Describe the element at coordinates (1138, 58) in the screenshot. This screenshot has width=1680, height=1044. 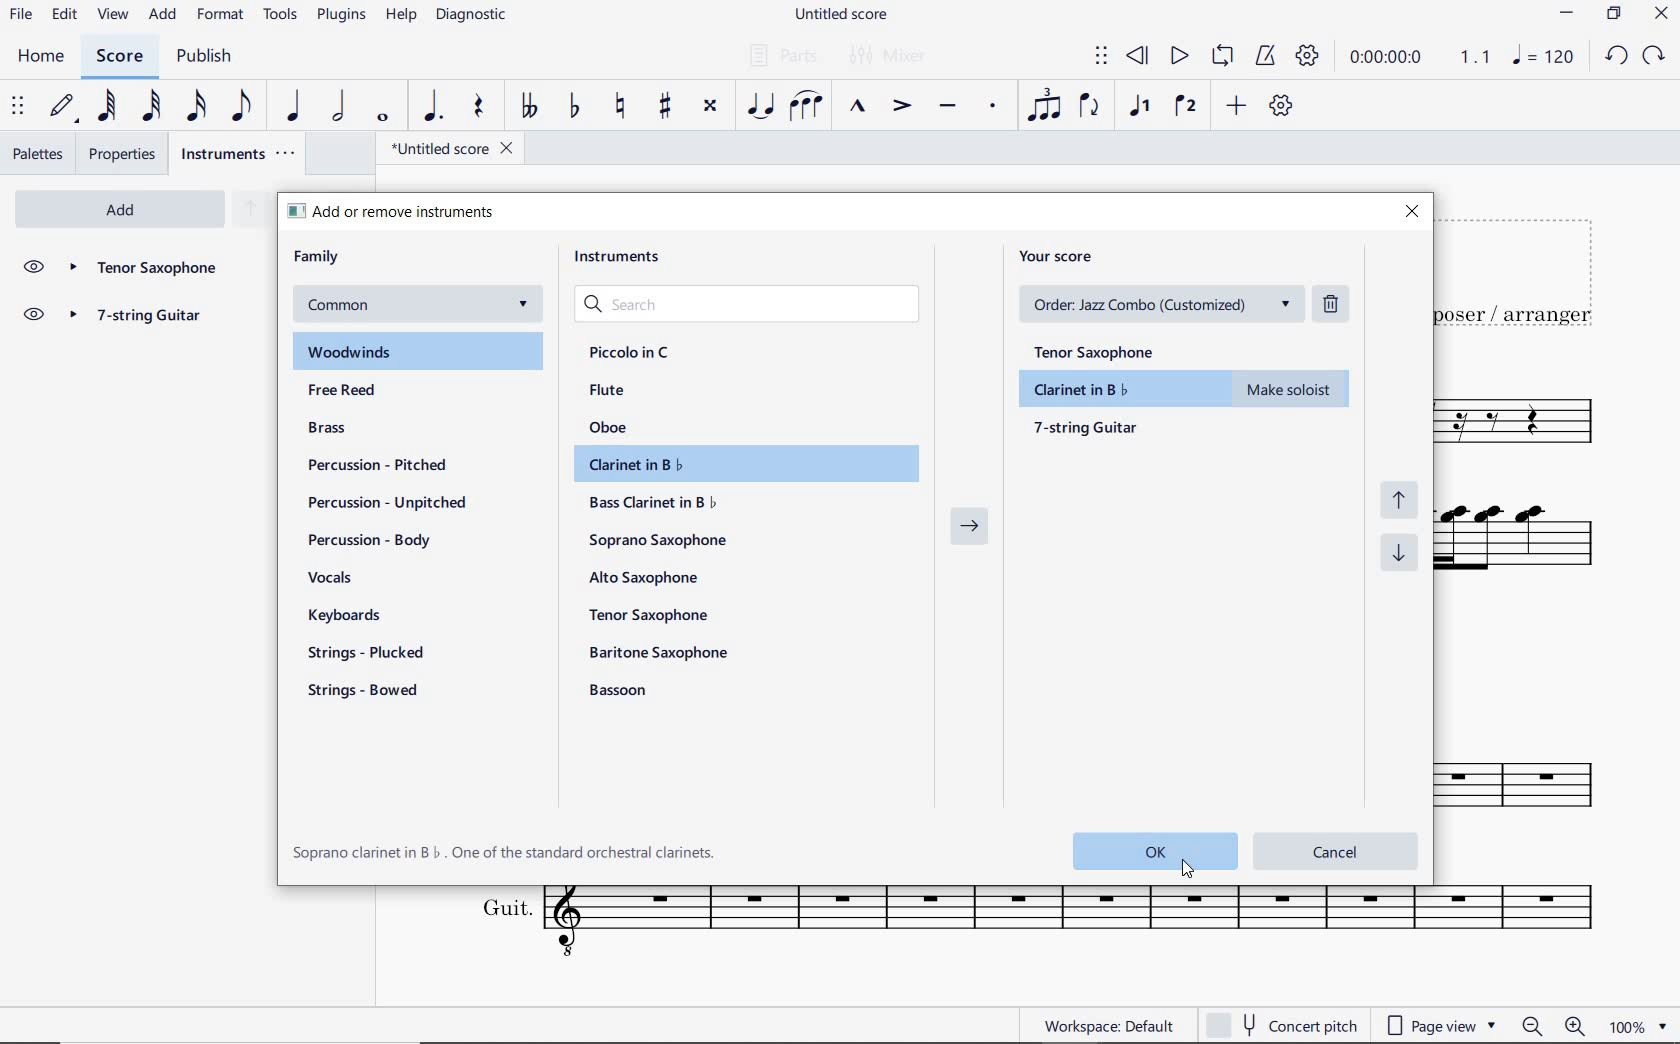
I see `REWIND` at that location.